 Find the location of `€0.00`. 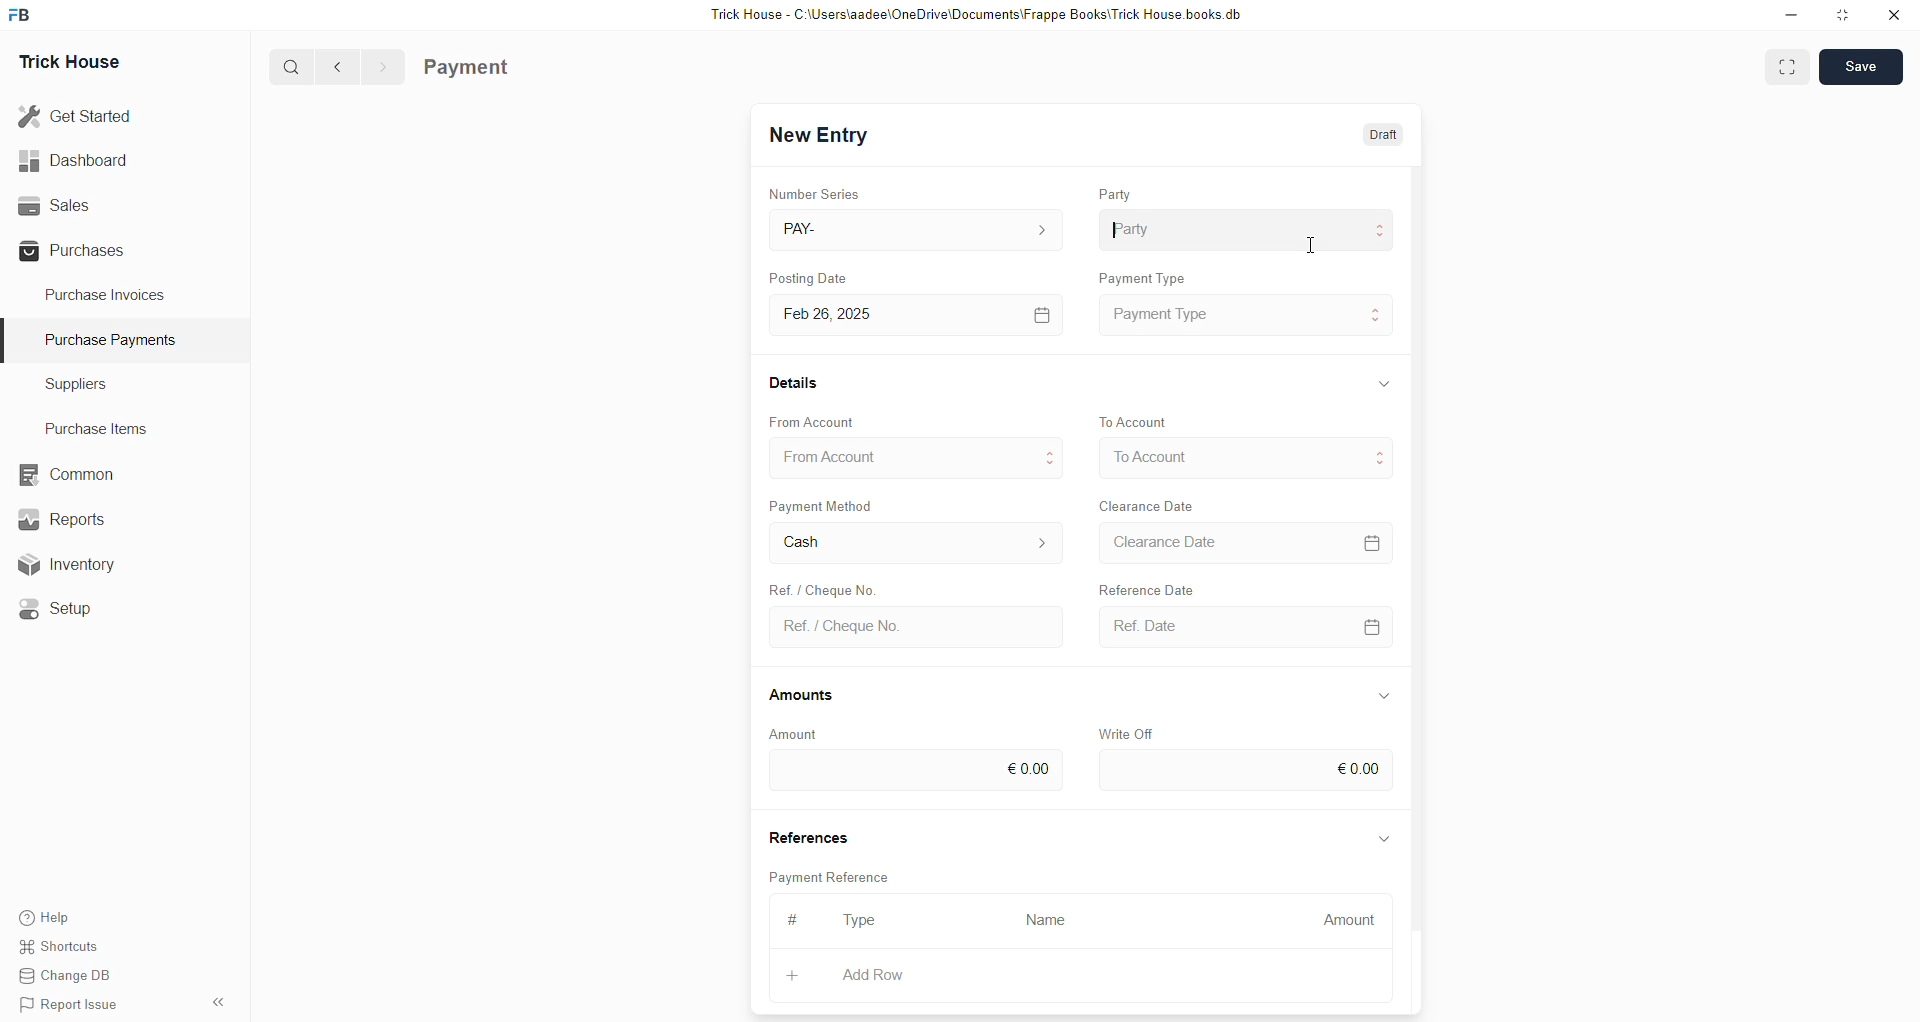

€0.00 is located at coordinates (1245, 771).